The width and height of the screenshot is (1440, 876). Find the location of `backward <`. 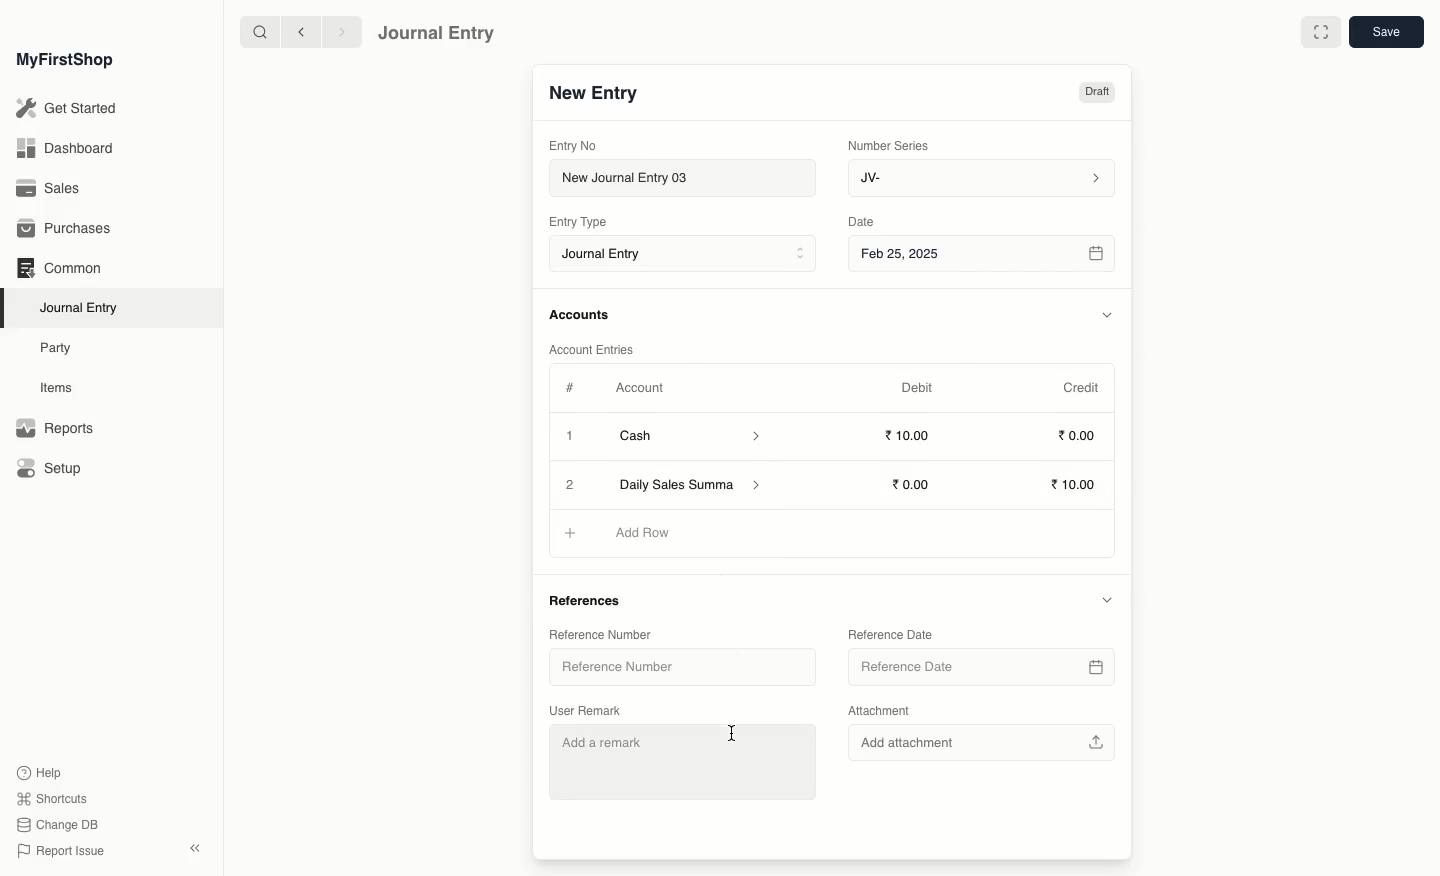

backward < is located at coordinates (296, 32).